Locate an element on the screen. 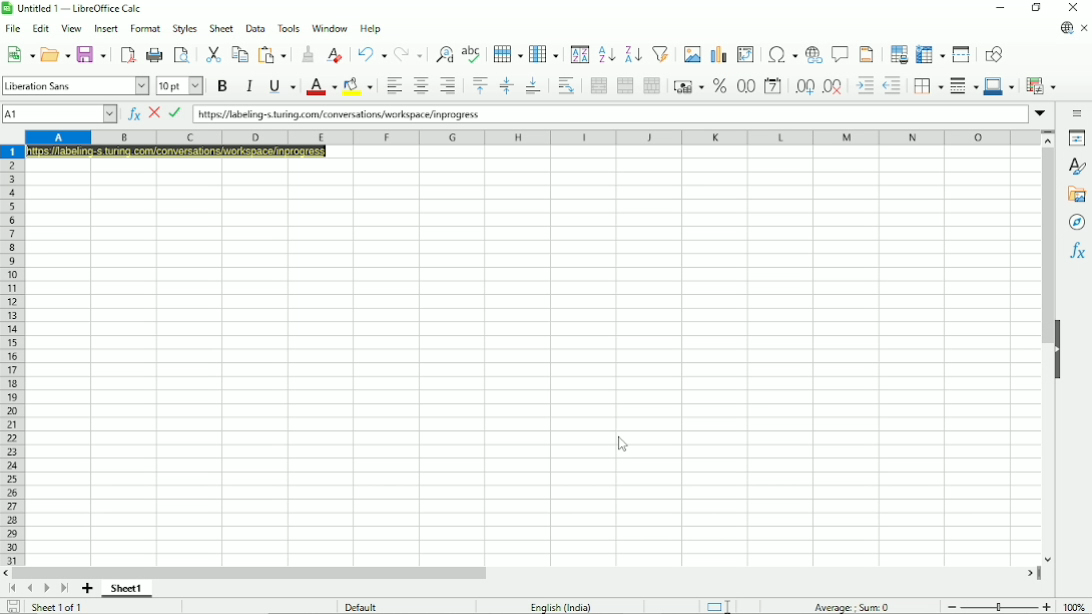  File is located at coordinates (13, 29).